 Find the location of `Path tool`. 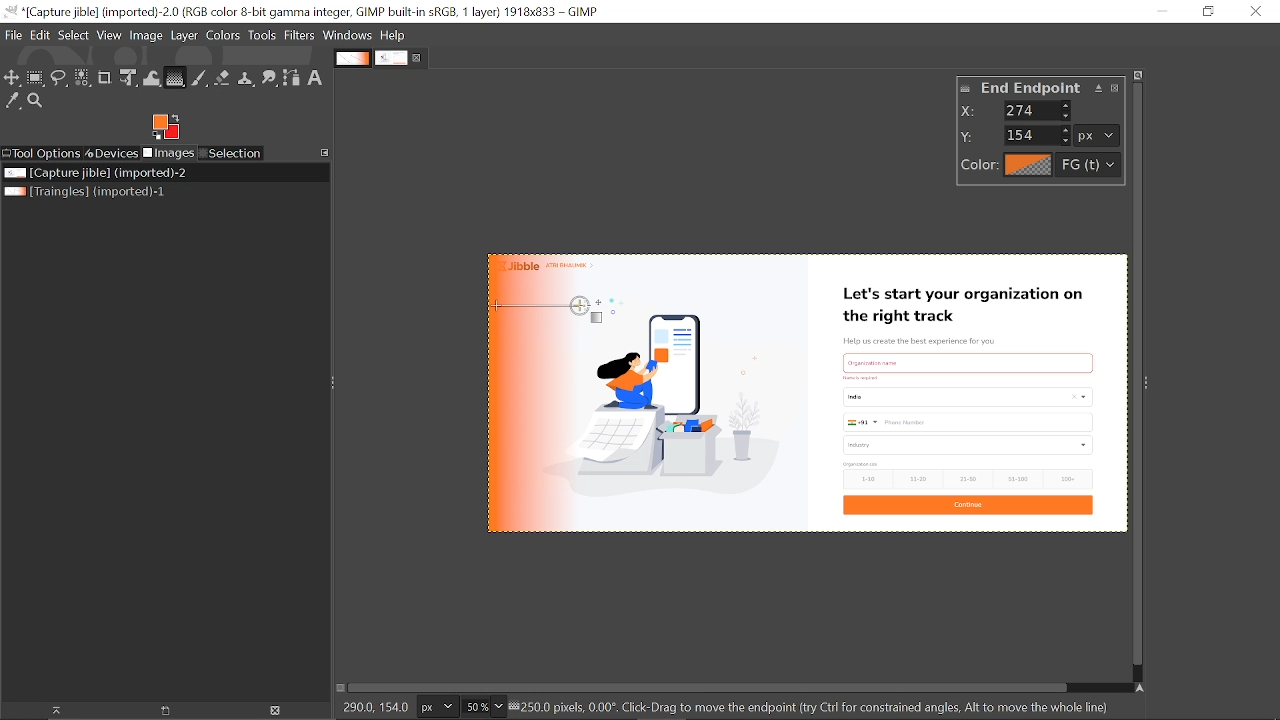

Path tool is located at coordinates (291, 78).